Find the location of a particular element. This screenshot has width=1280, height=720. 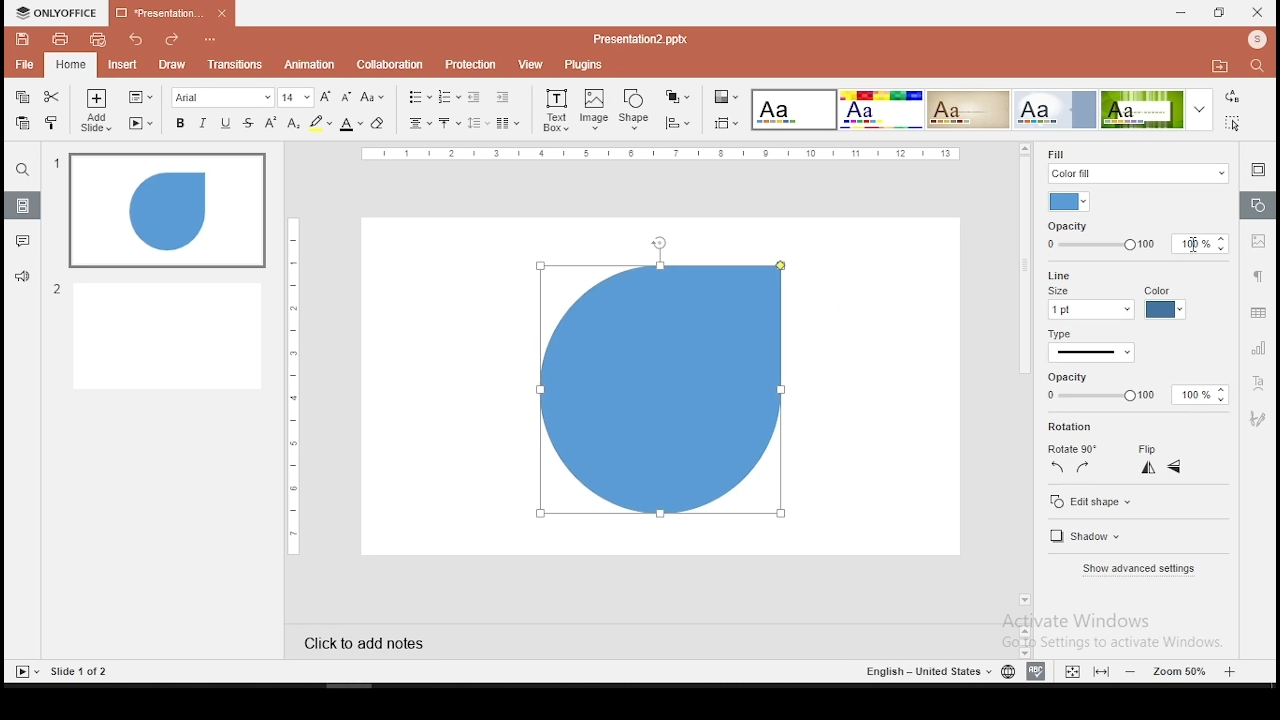

bullets is located at coordinates (416, 97).